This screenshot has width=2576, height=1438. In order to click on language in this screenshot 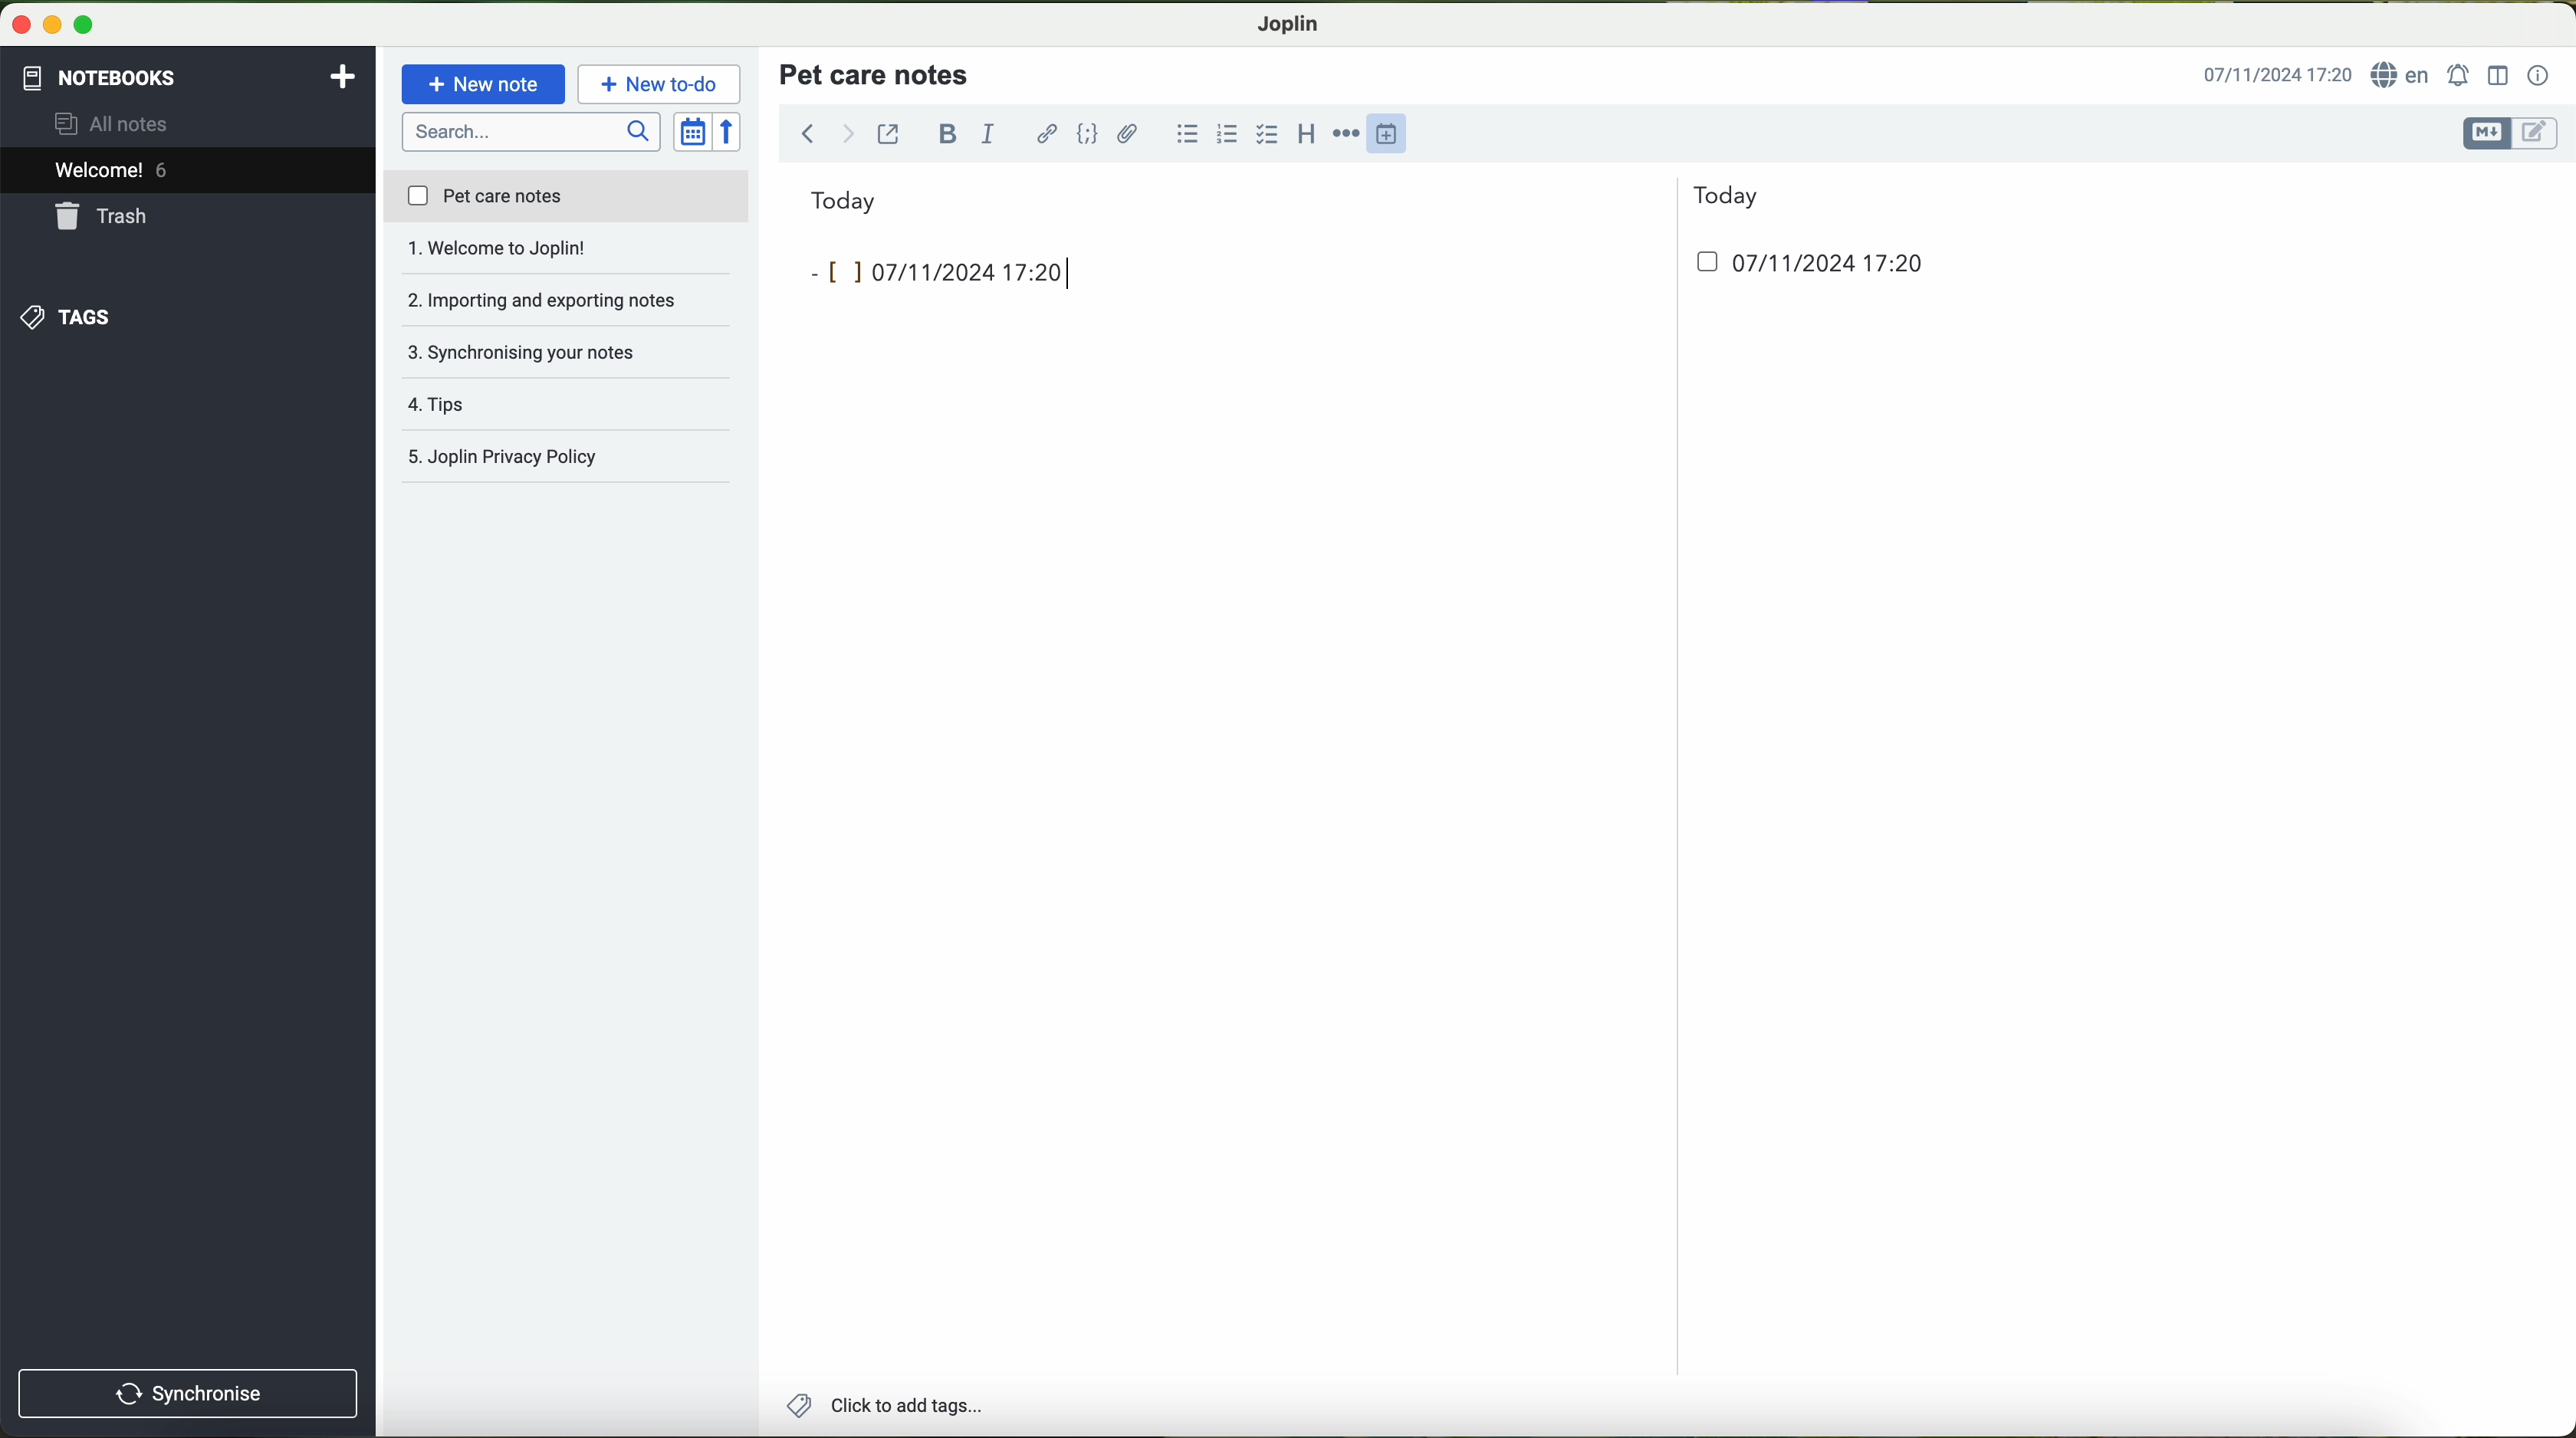, I will do `click(2404, 76)`.